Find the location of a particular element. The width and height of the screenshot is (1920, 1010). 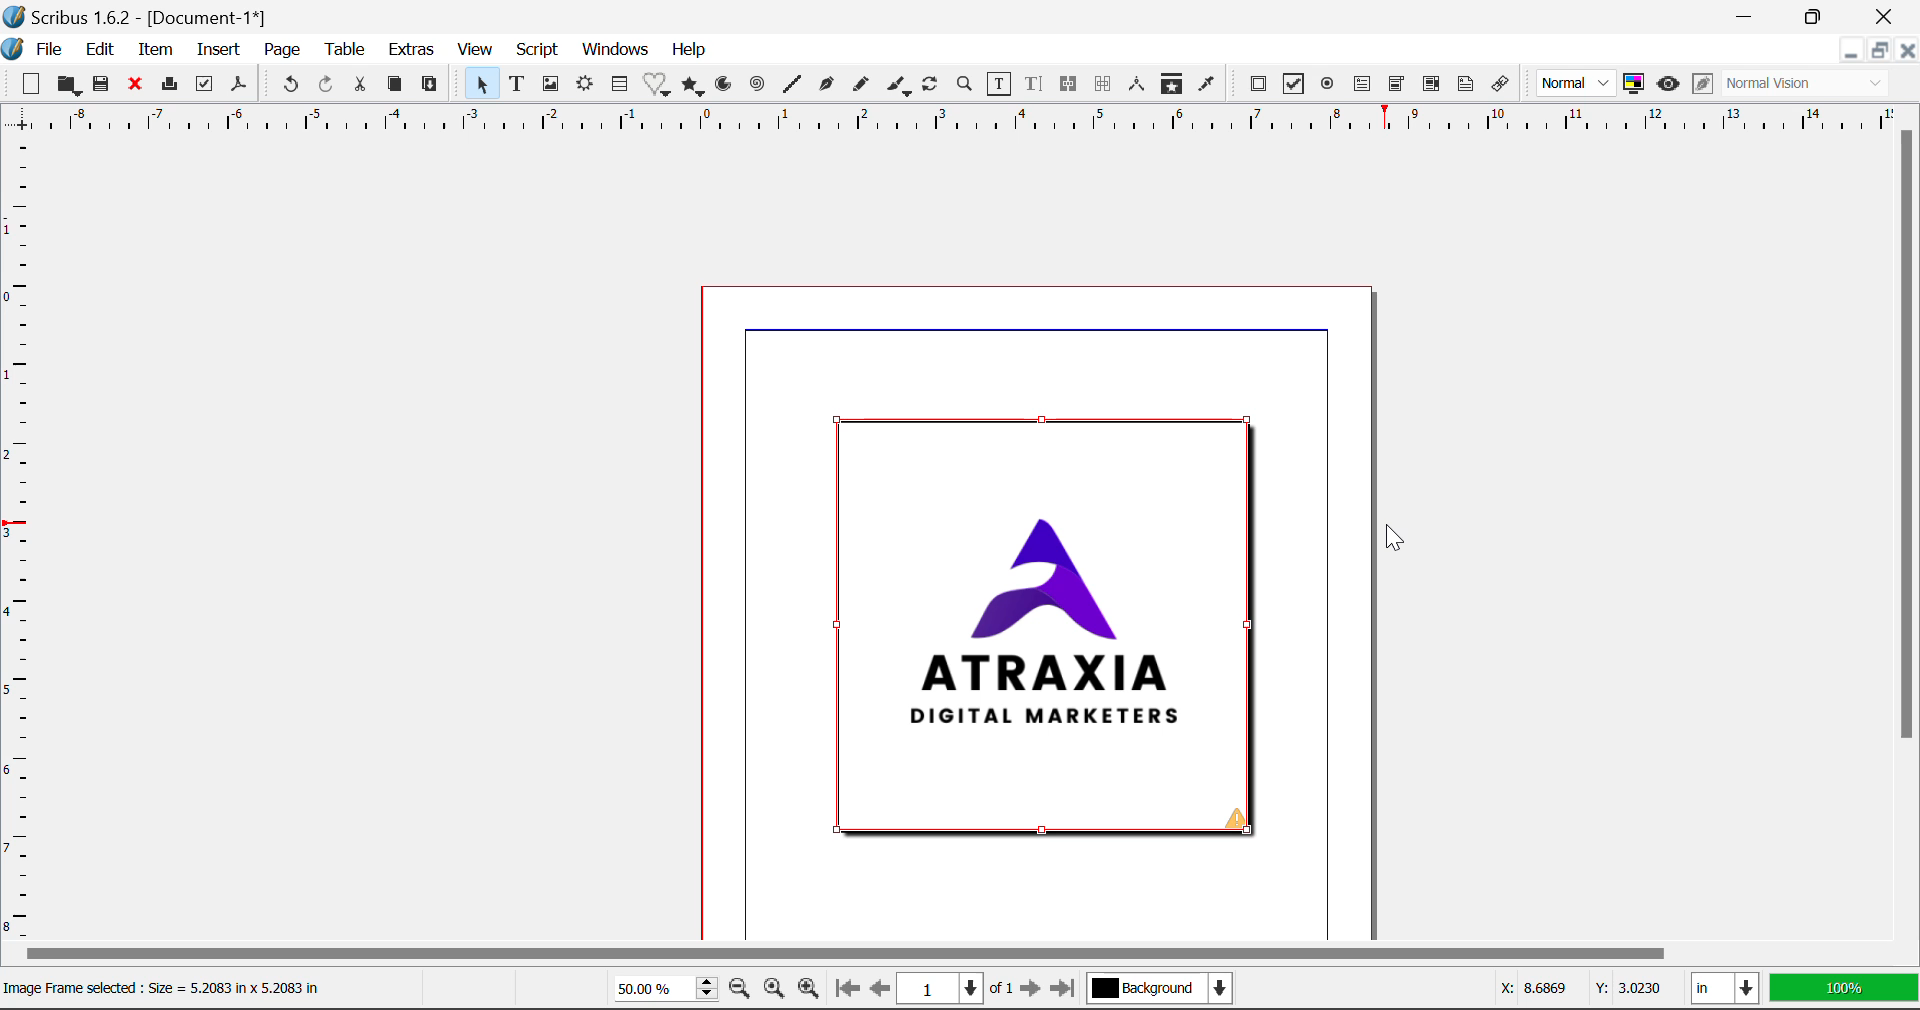

ATRAXIA DIGITAL MARKETERS is located at coordinates (1039, 627).